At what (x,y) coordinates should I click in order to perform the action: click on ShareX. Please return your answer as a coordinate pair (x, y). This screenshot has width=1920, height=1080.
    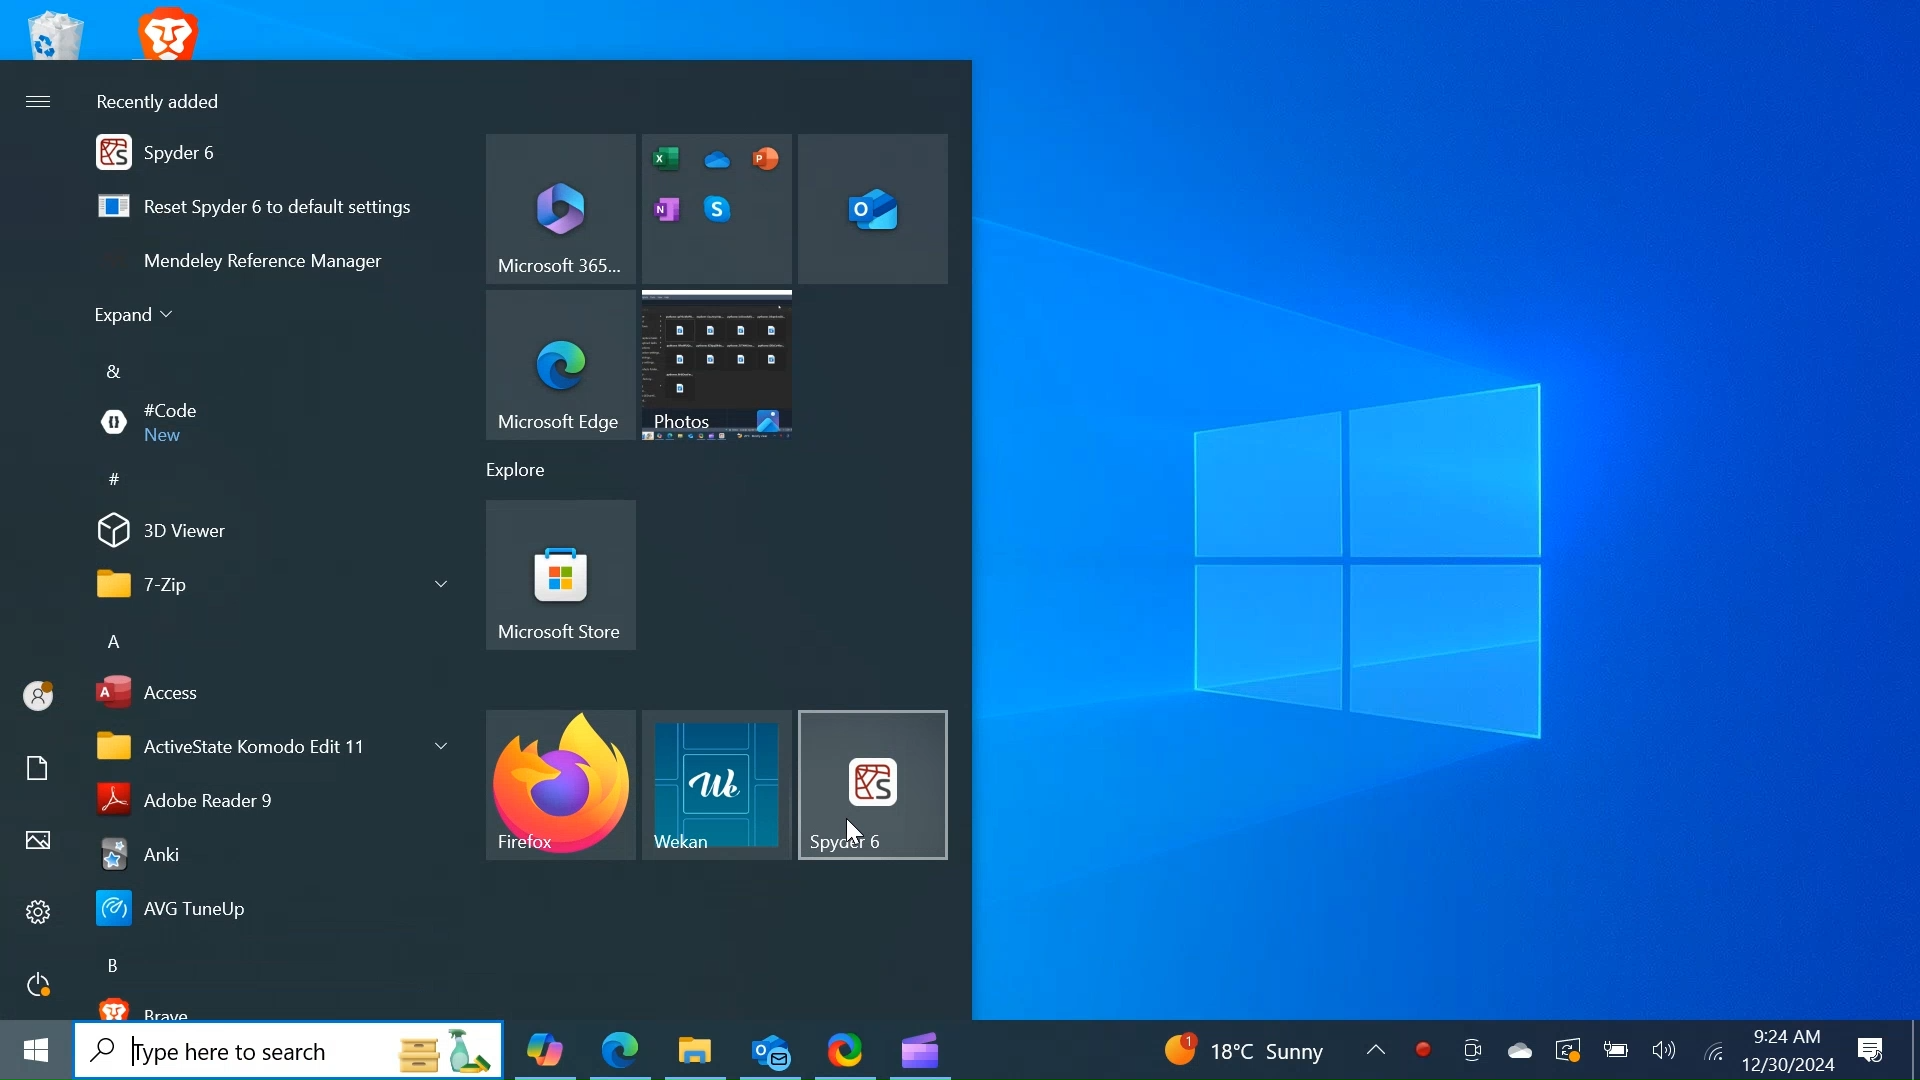
    Looking at the image, I should click on (847, 1049).